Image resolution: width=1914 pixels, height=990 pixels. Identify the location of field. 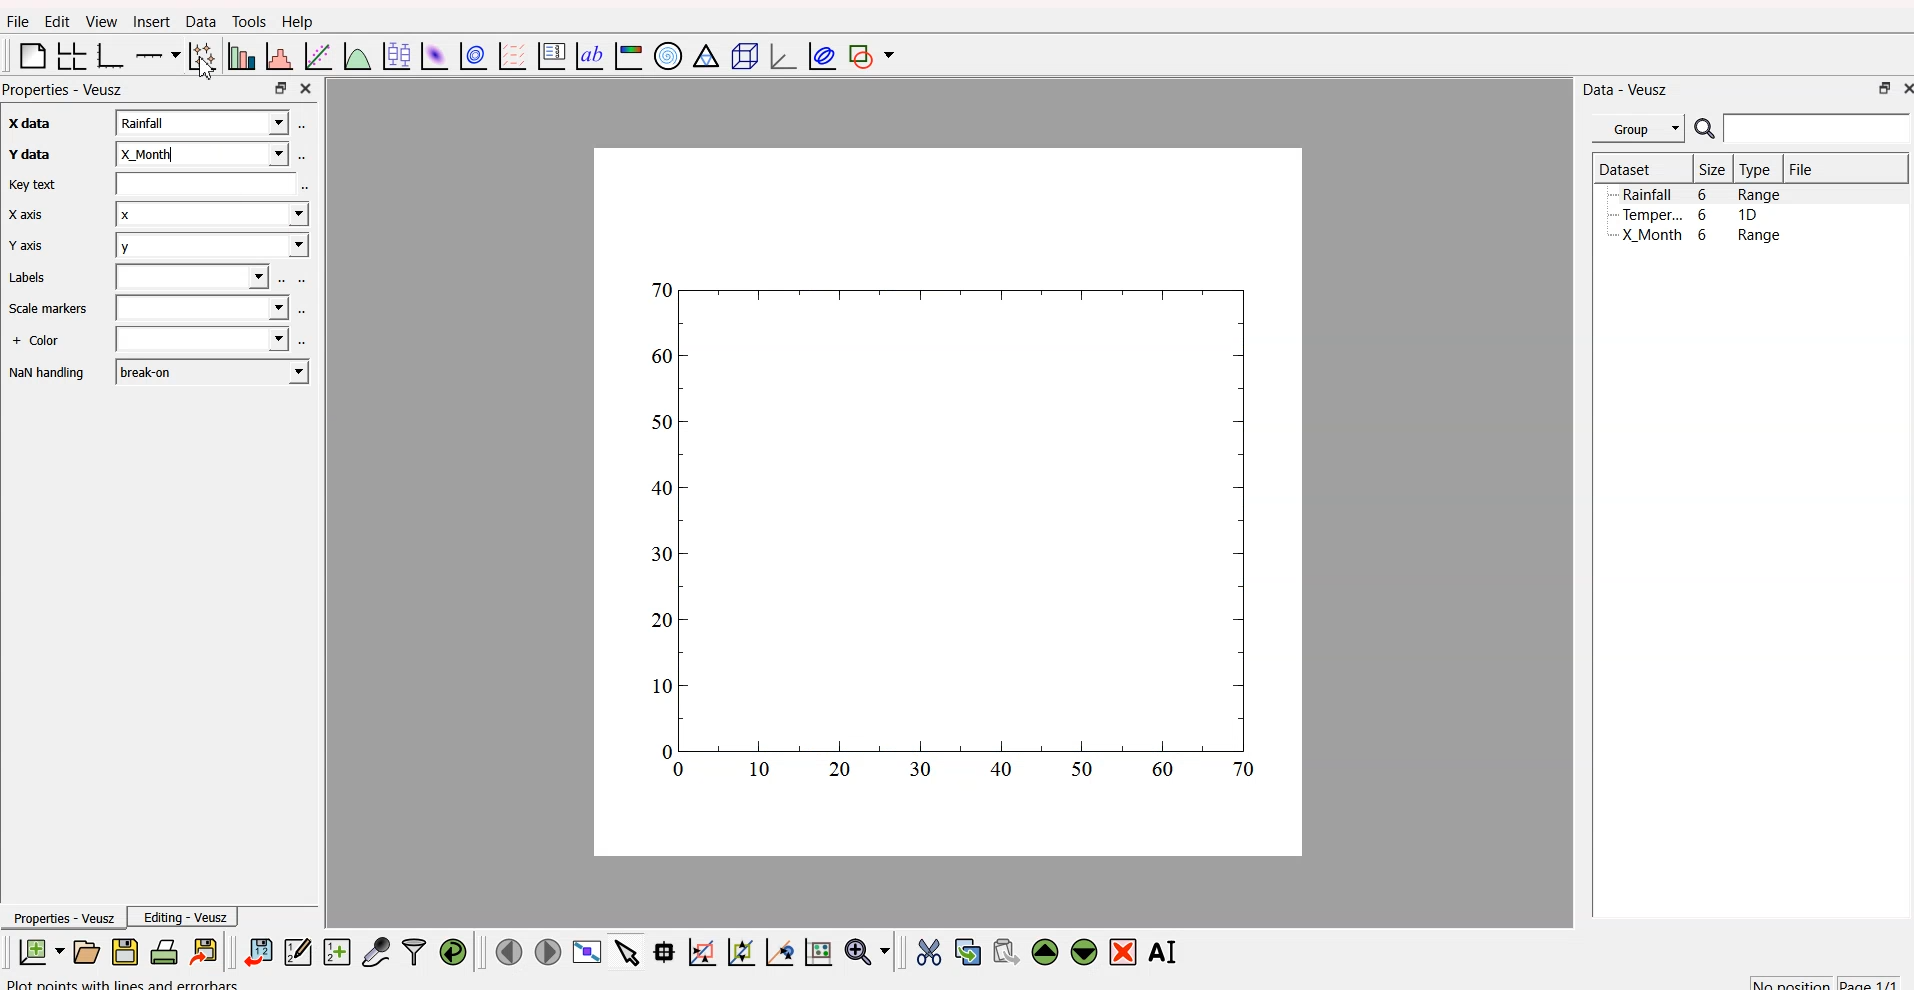
(206, 308).